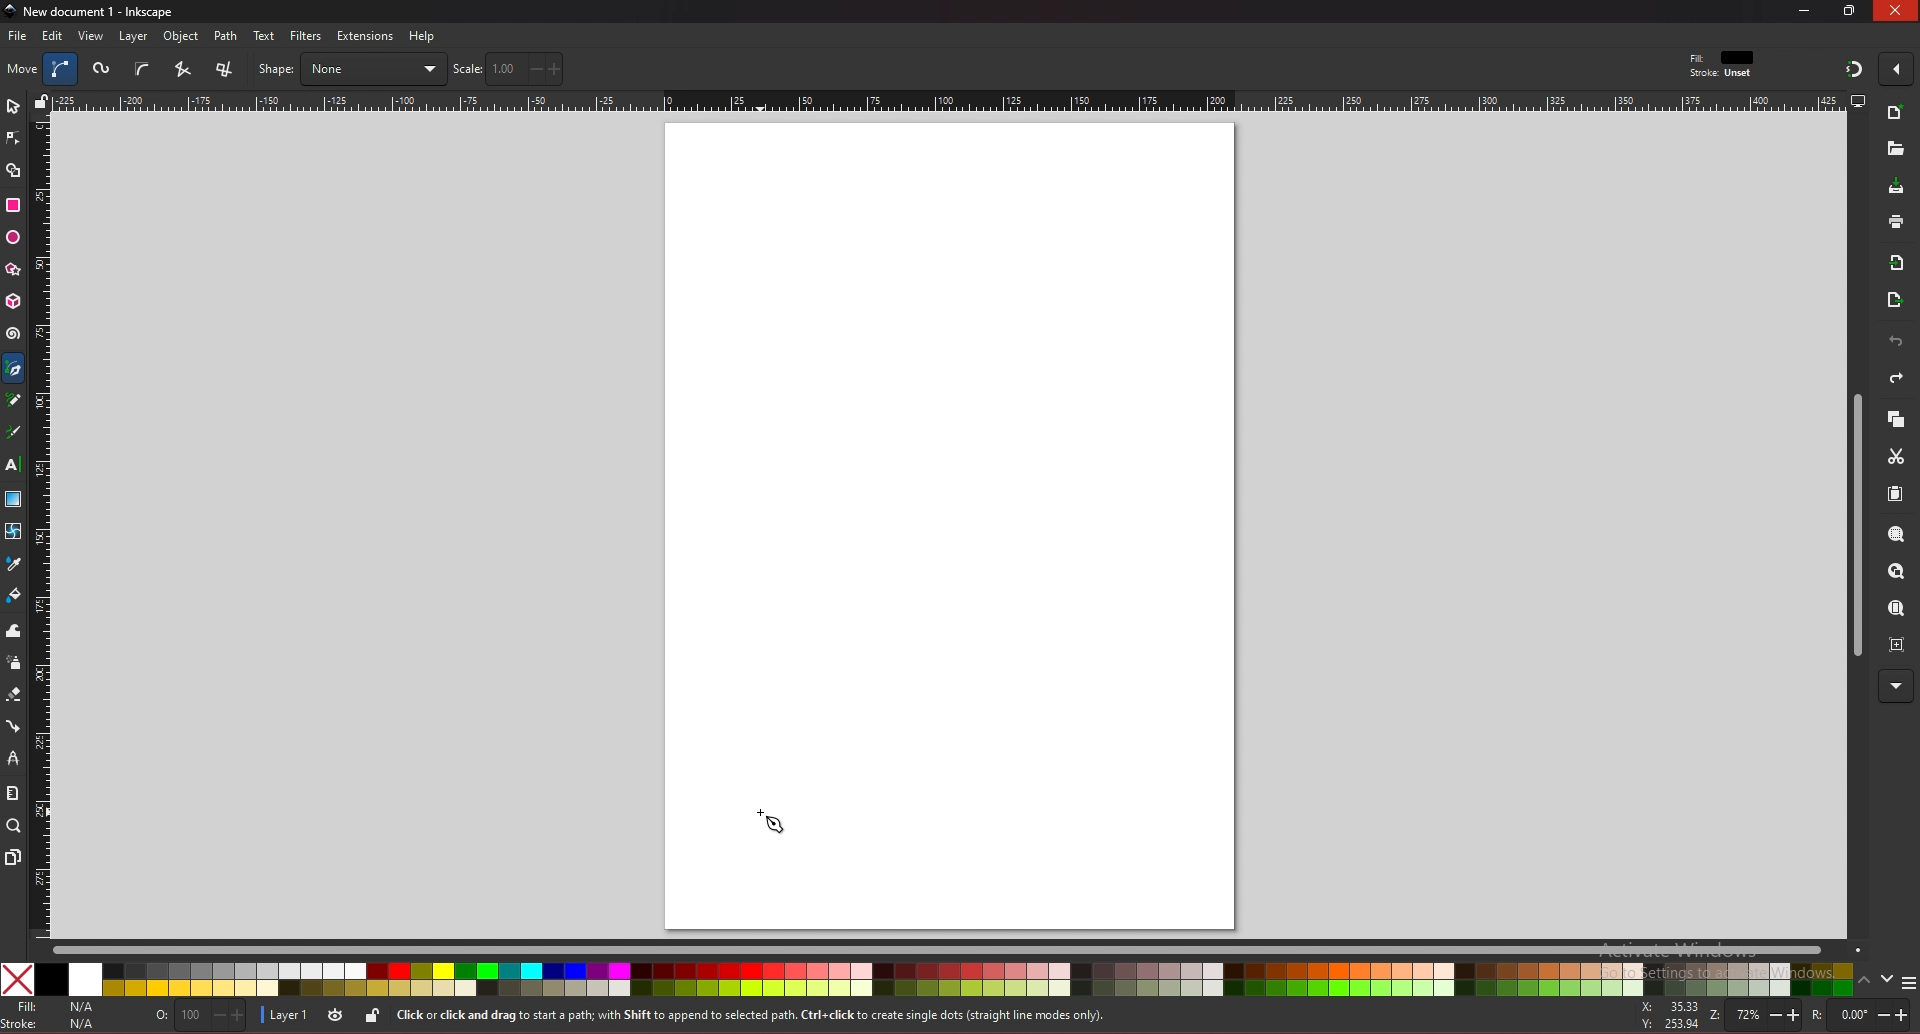 This screenshot has width=1920, height=1034. Describe the element at coordinates (1888, 979) in the screenshot. I see `down` at that location.